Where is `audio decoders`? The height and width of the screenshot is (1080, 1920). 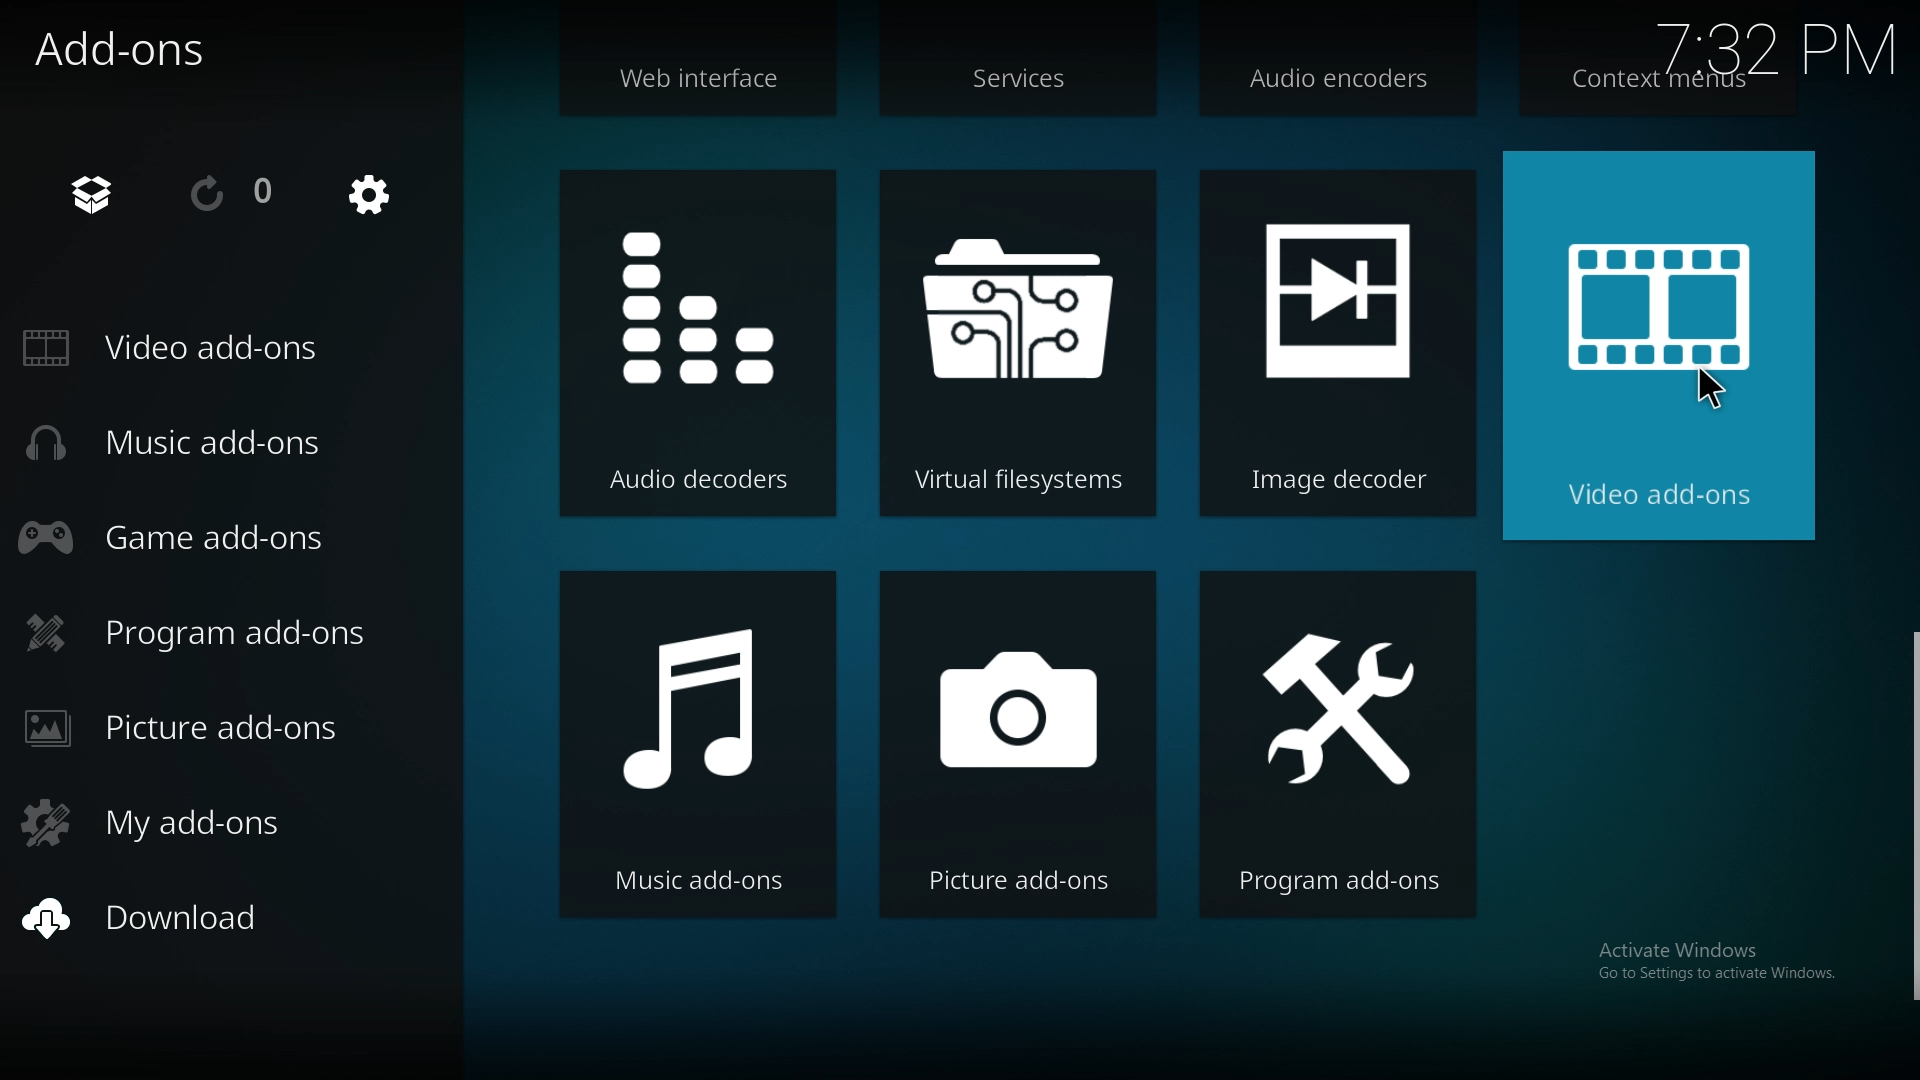
audio decoders is located at coordinates (699, 341).